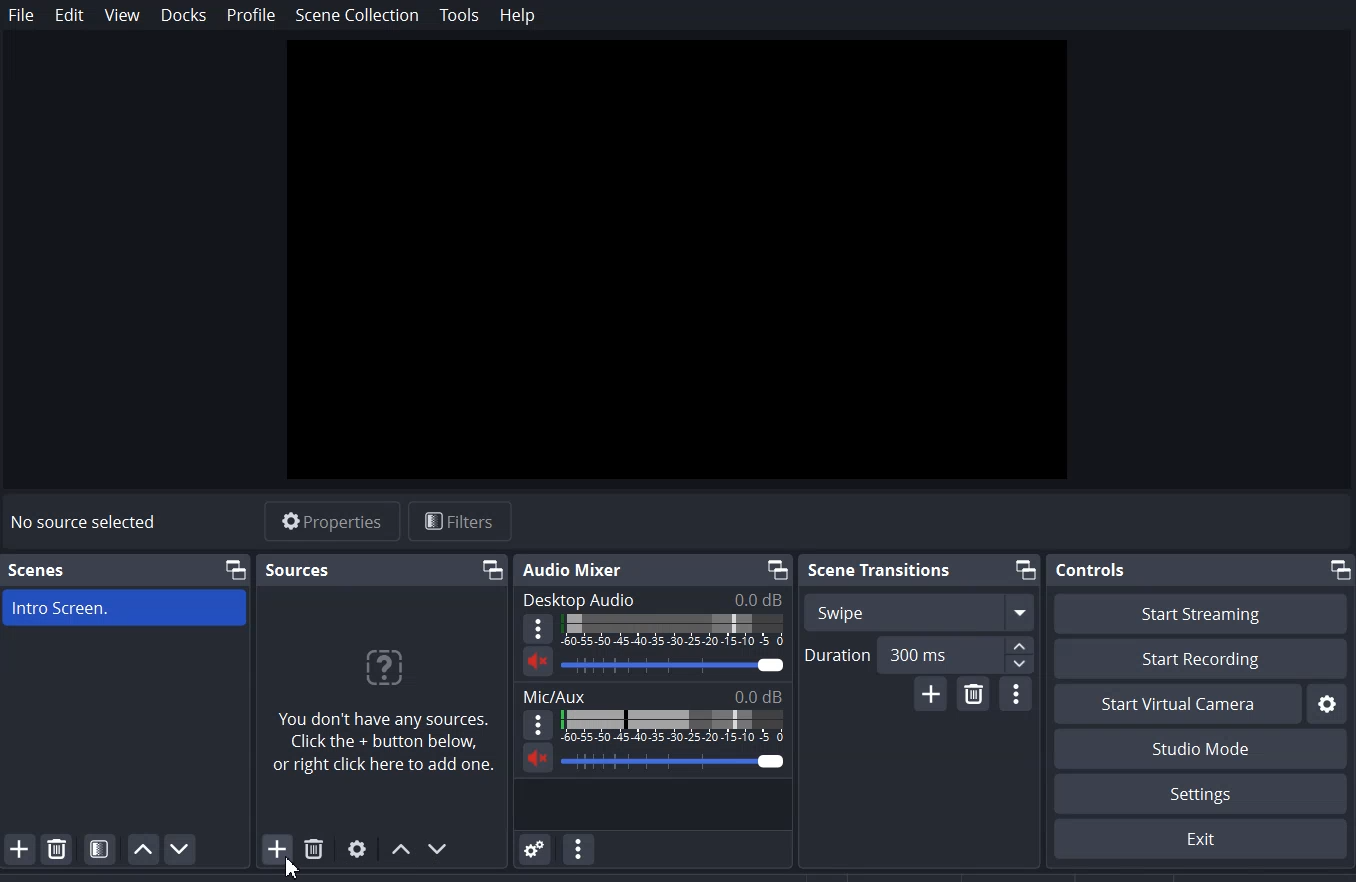  What do you see at coordinates (388, 665) in the screenshot?
I see `?` at bounding box center [388, 665].